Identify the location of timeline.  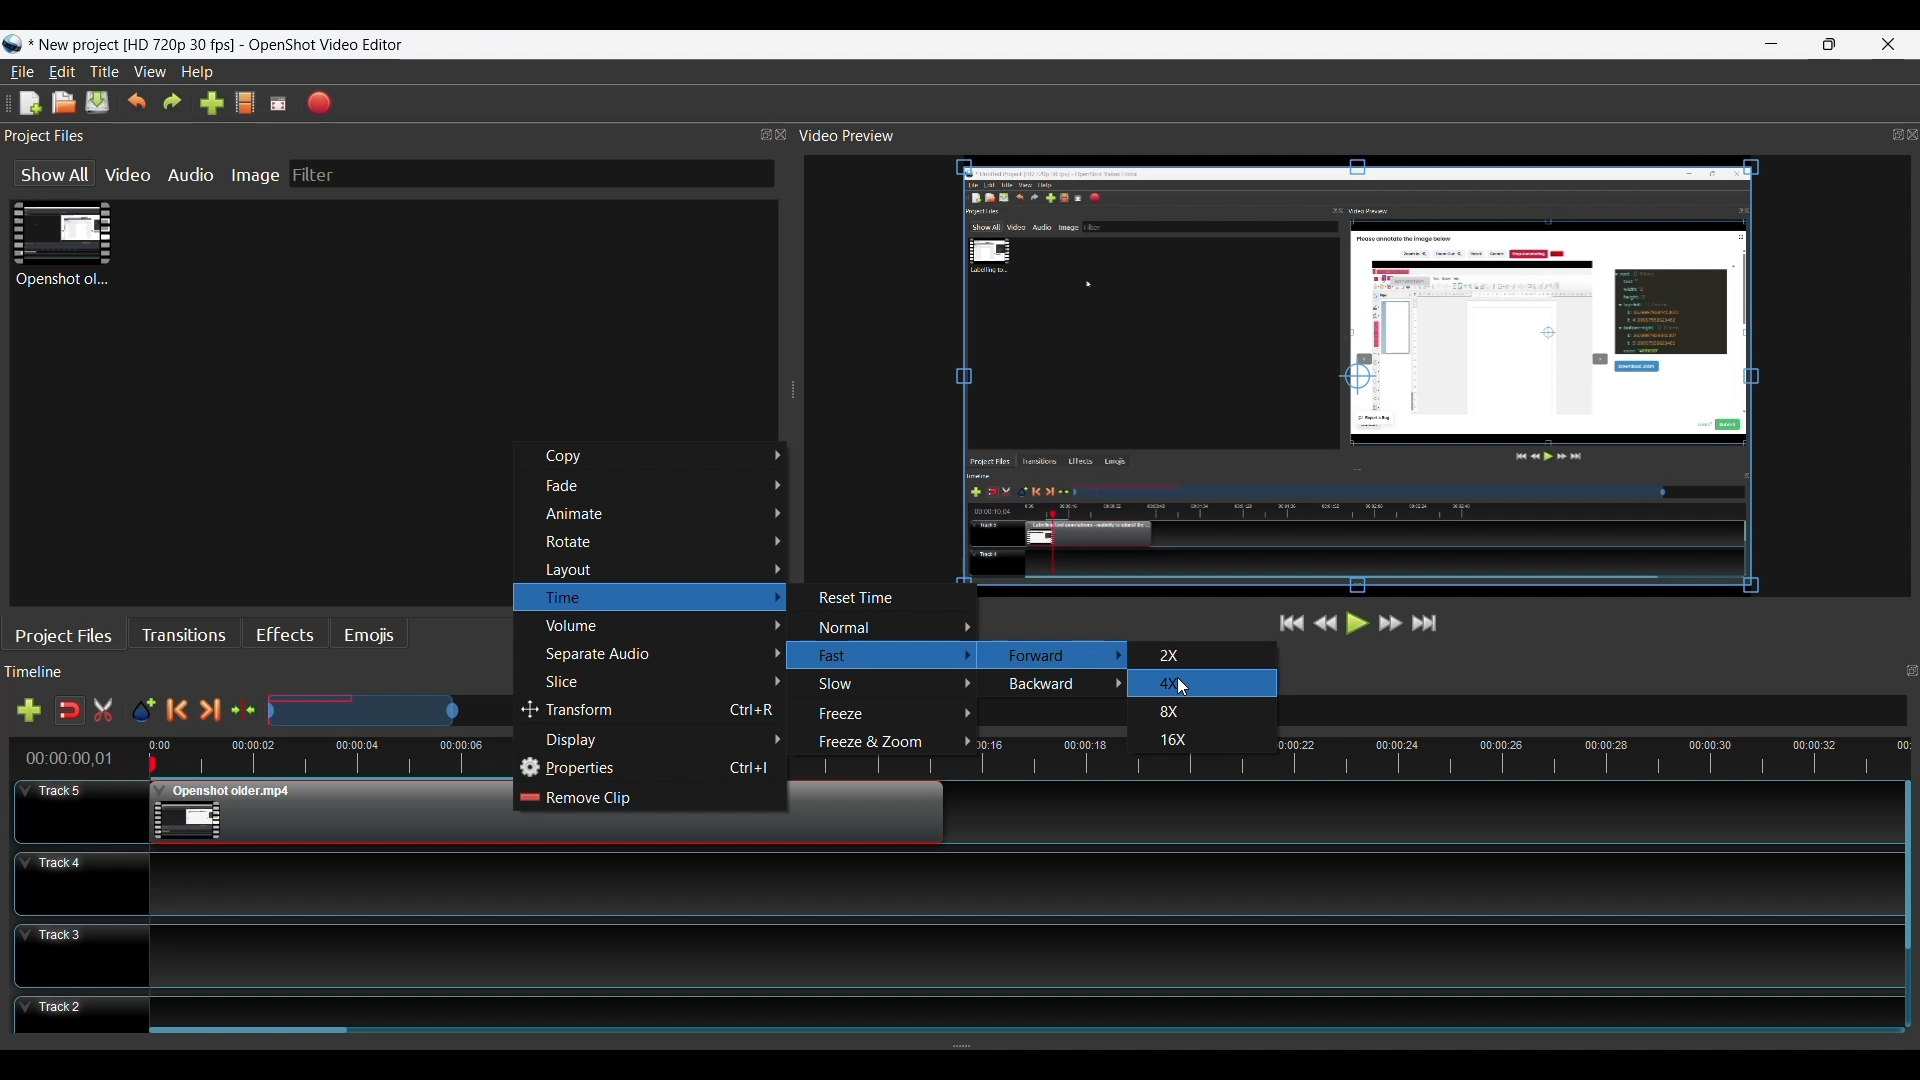
(1586, 751).